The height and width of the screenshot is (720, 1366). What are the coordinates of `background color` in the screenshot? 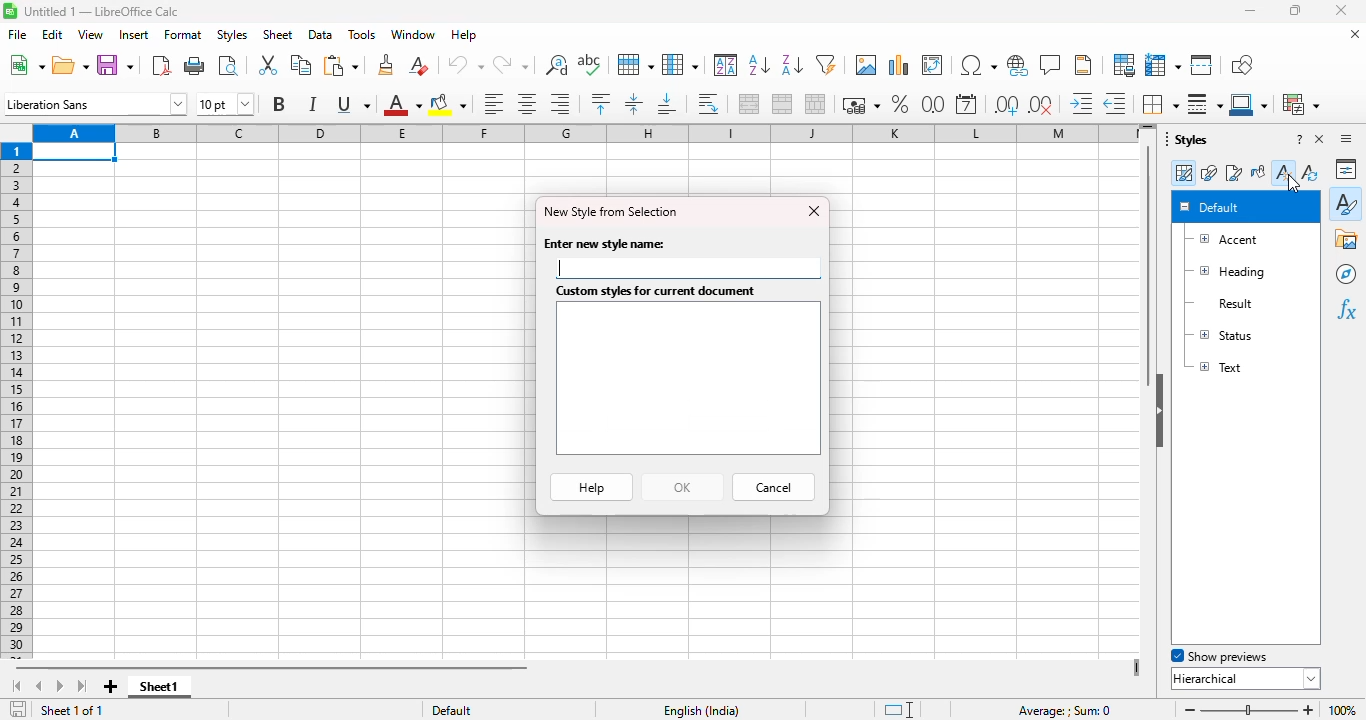 It's located at (448, 104).